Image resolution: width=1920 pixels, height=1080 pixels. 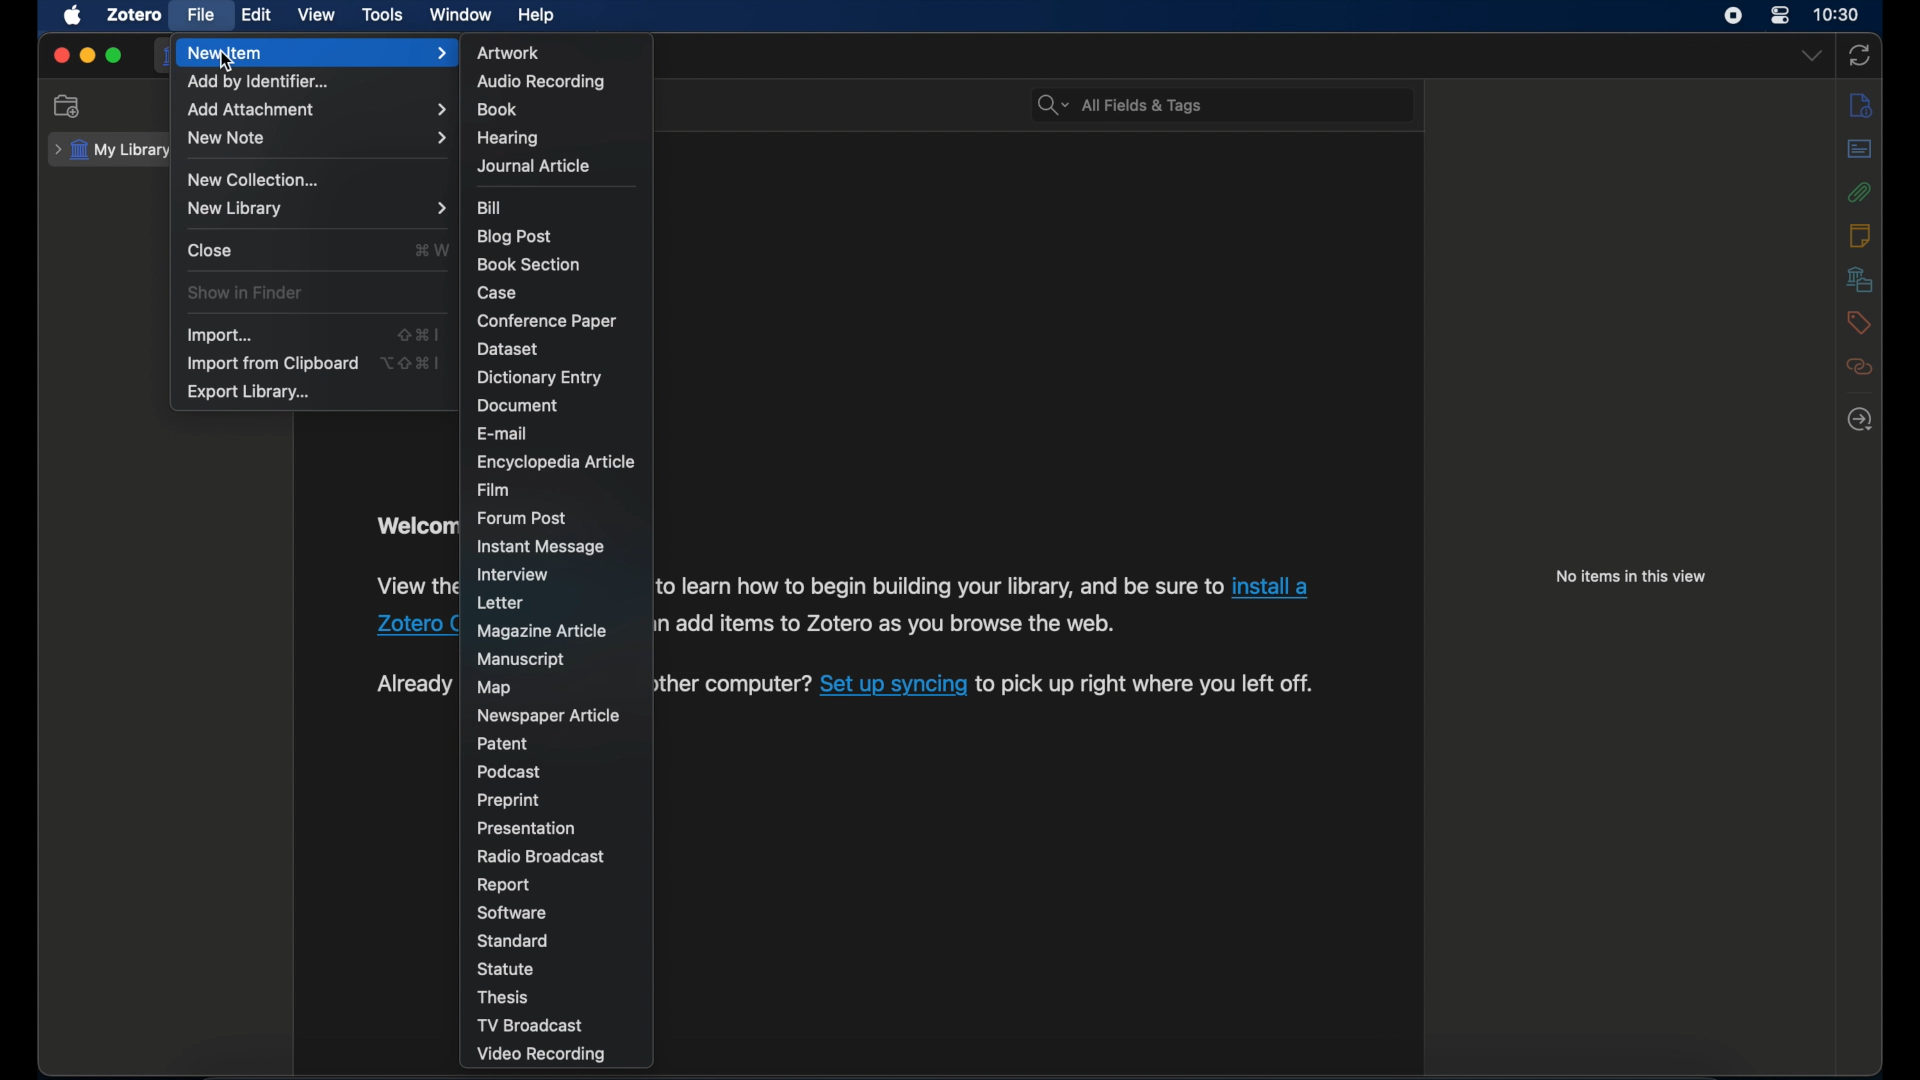 What do you see at coordinates (245, 293) in the screenshot?
I see `show in finder` at bounding box center [245, 293].